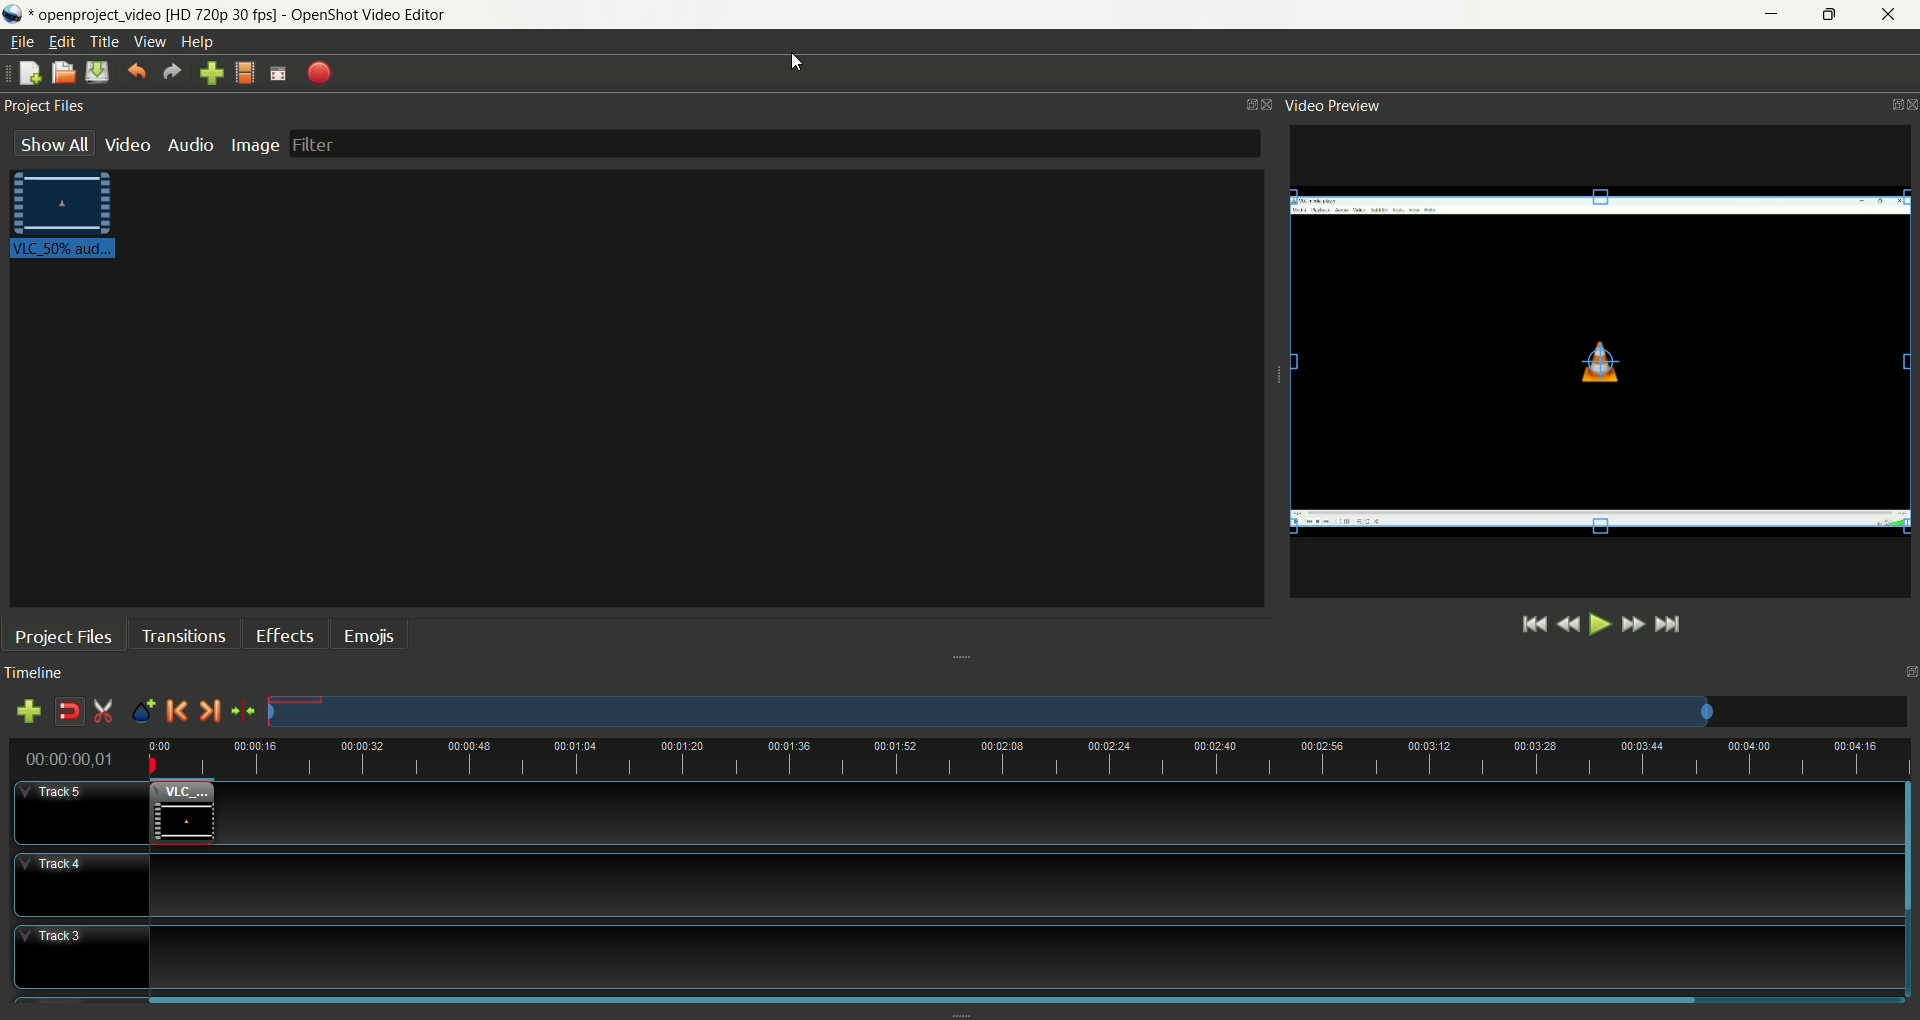 This screenshot has height=1020, width=1920. I want to click on track3, so click(80, 955).